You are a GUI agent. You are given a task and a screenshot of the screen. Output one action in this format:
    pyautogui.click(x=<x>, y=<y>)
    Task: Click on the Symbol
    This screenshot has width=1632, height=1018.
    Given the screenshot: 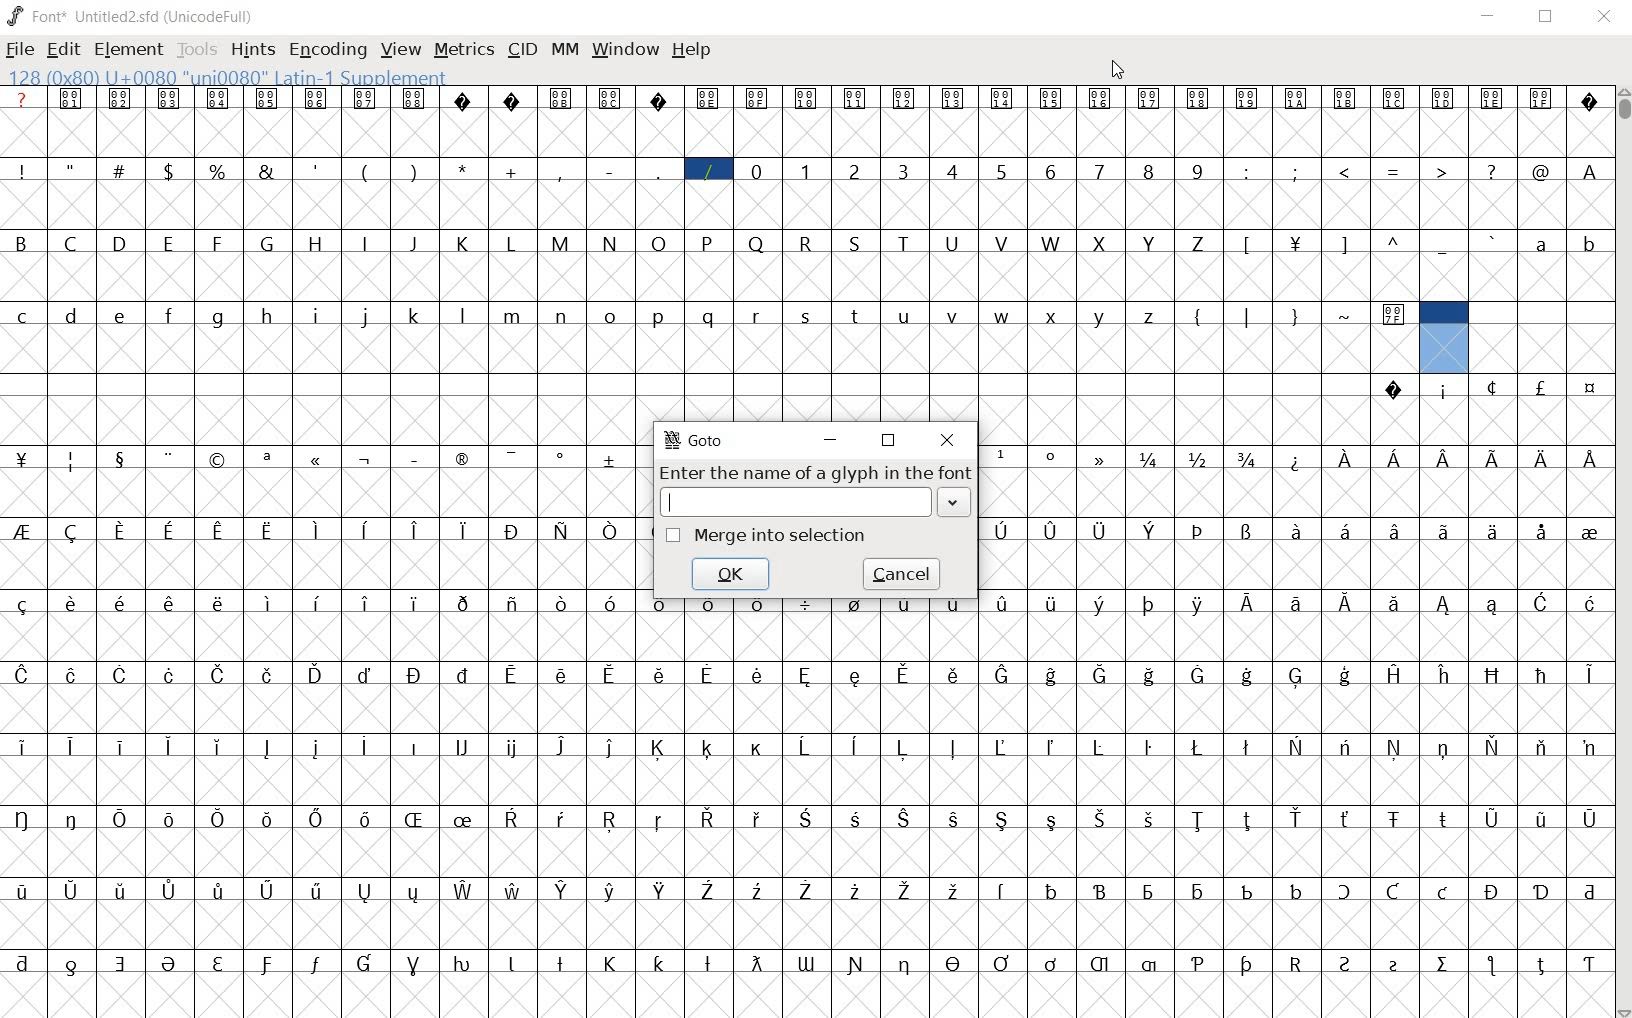 What is the action you would take?
    pyautogui.click(x=511, y=100)
    